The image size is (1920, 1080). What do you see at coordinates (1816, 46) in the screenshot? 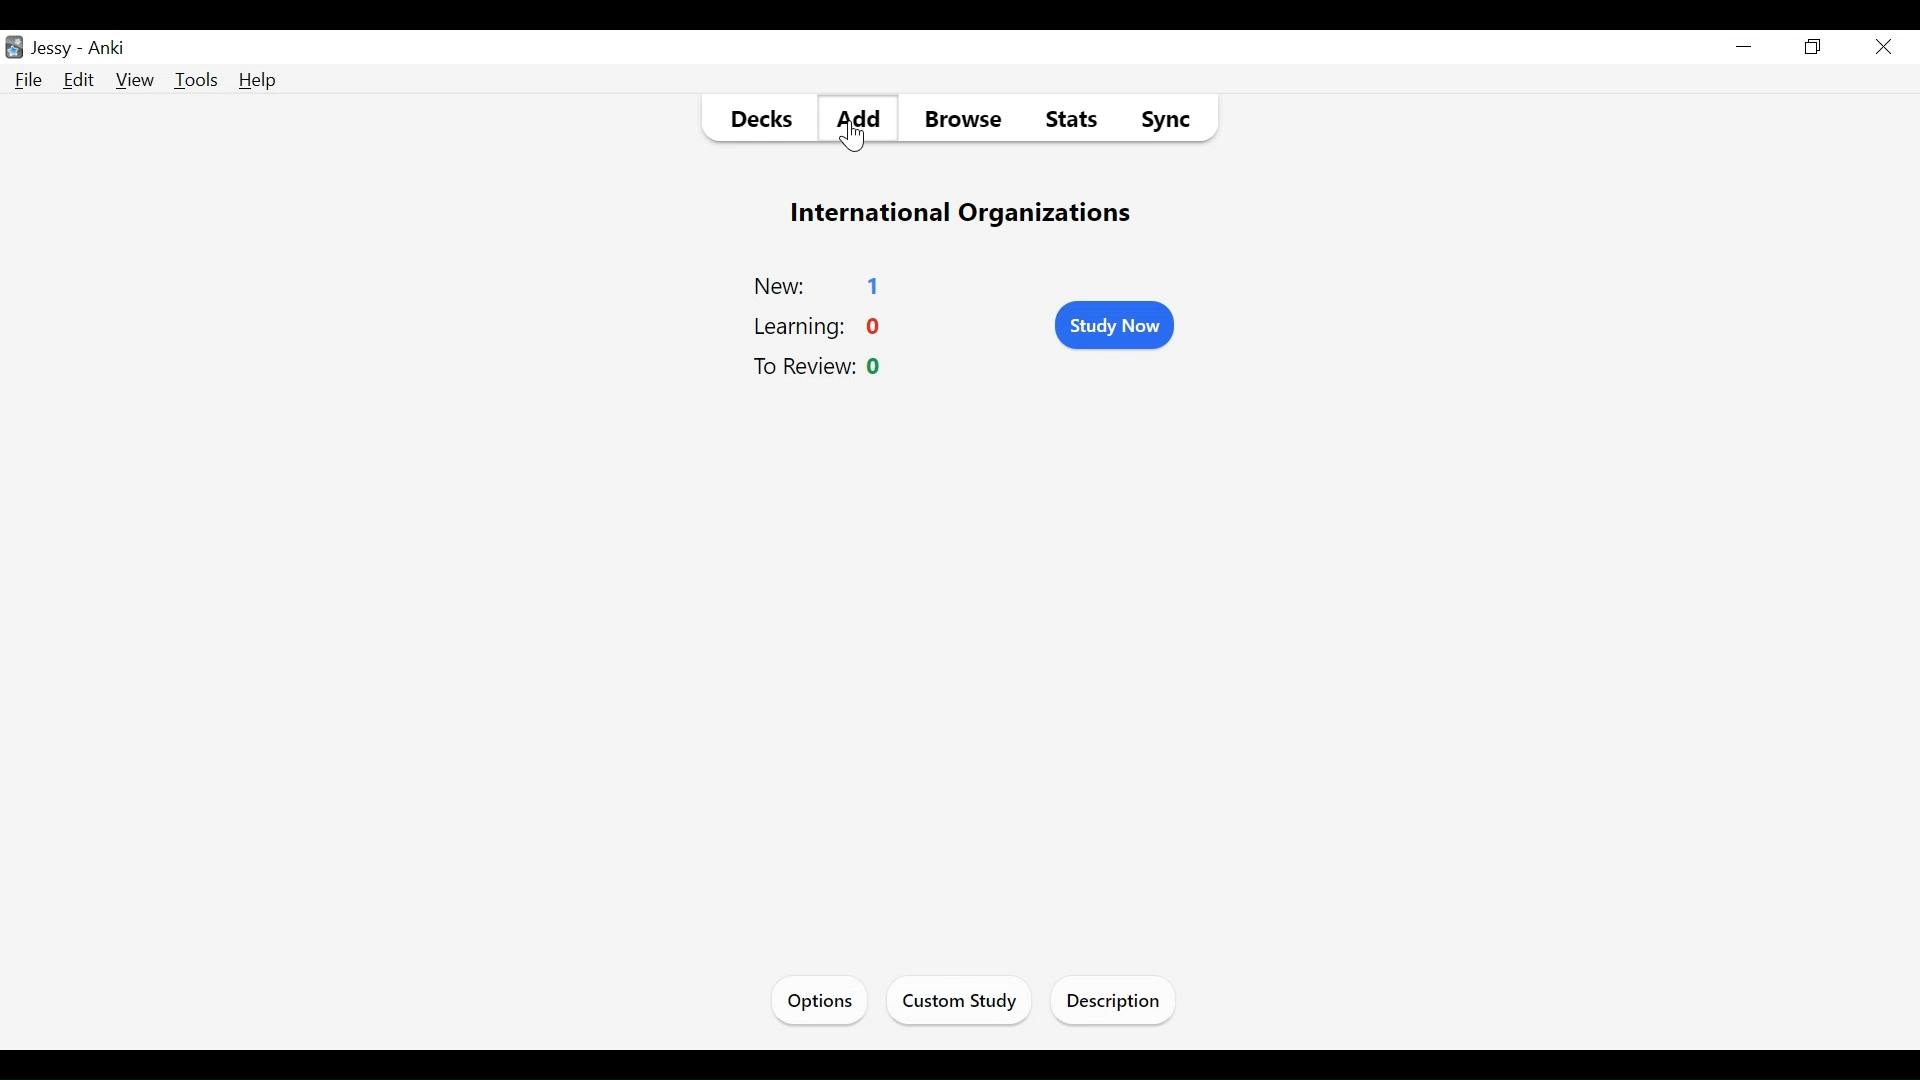
I see `Restore` at bounding box center [1816, 46].